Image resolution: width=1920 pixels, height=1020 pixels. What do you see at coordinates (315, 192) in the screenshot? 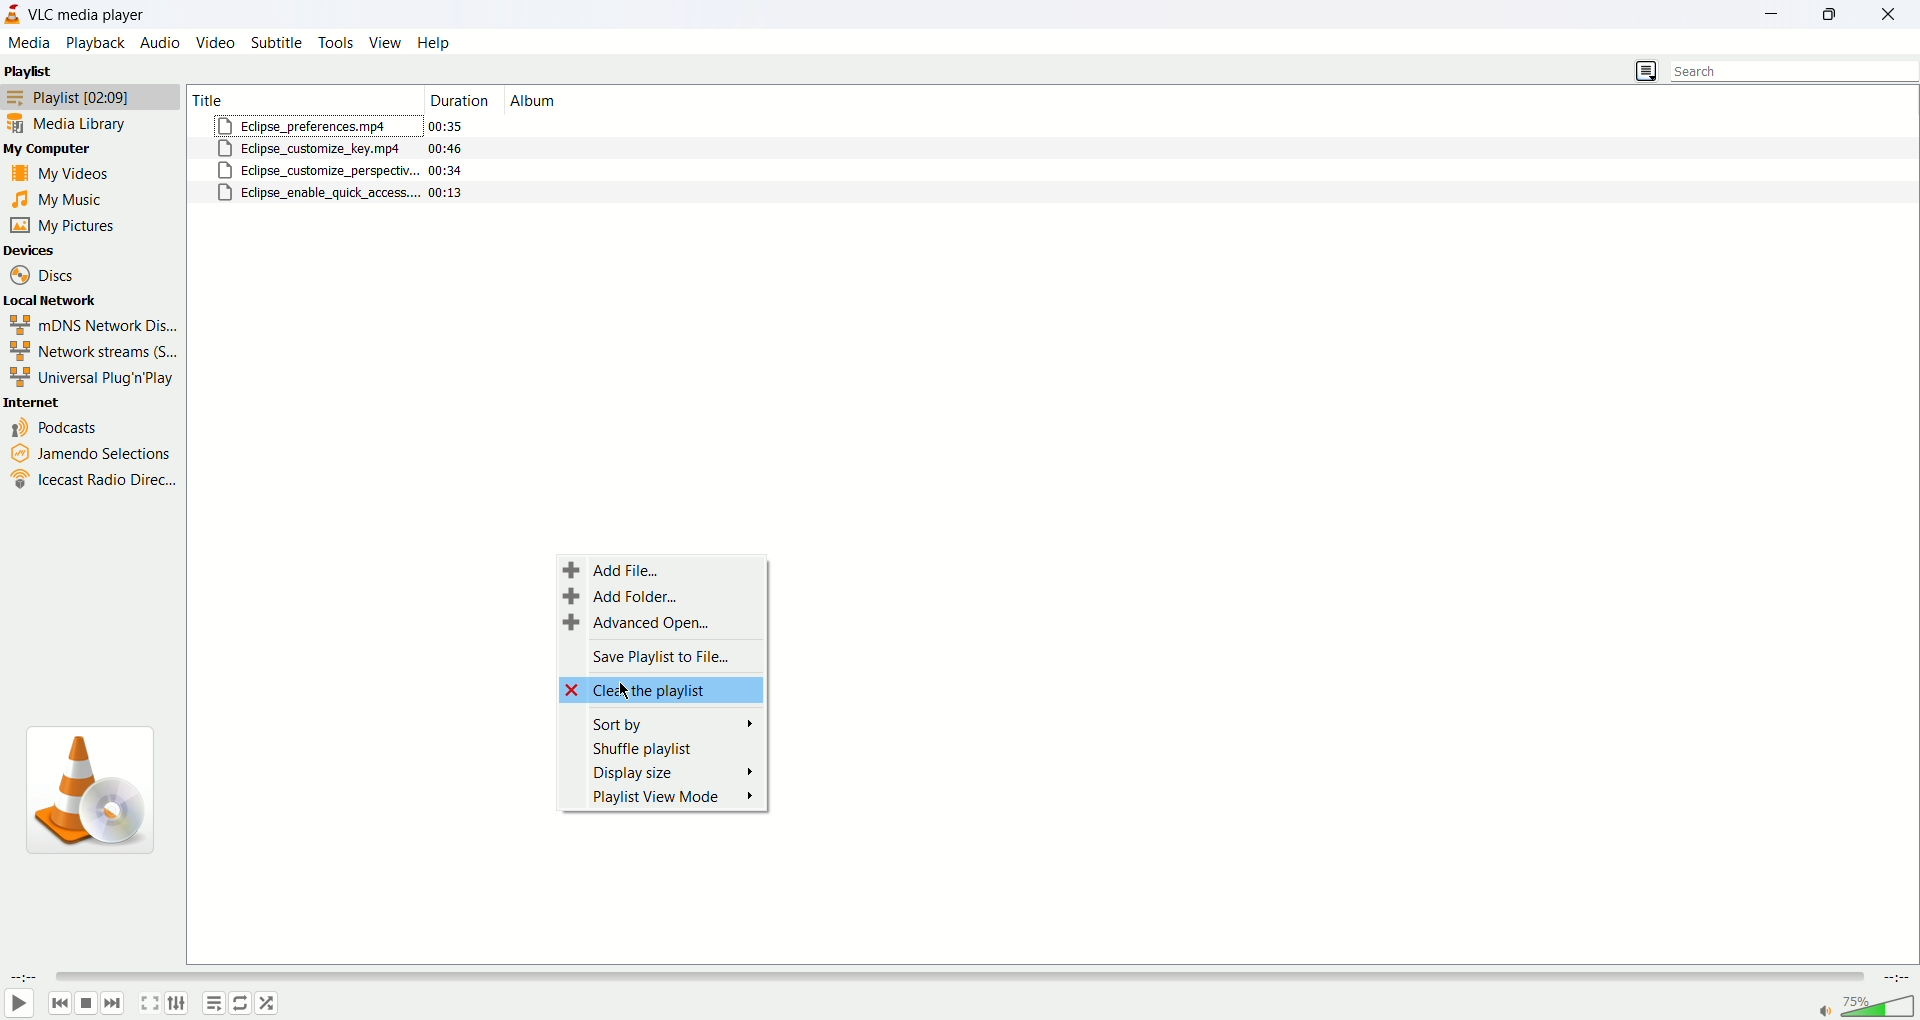
I see `eclipse_enable_quick_access` at bounding box center [315, 192].